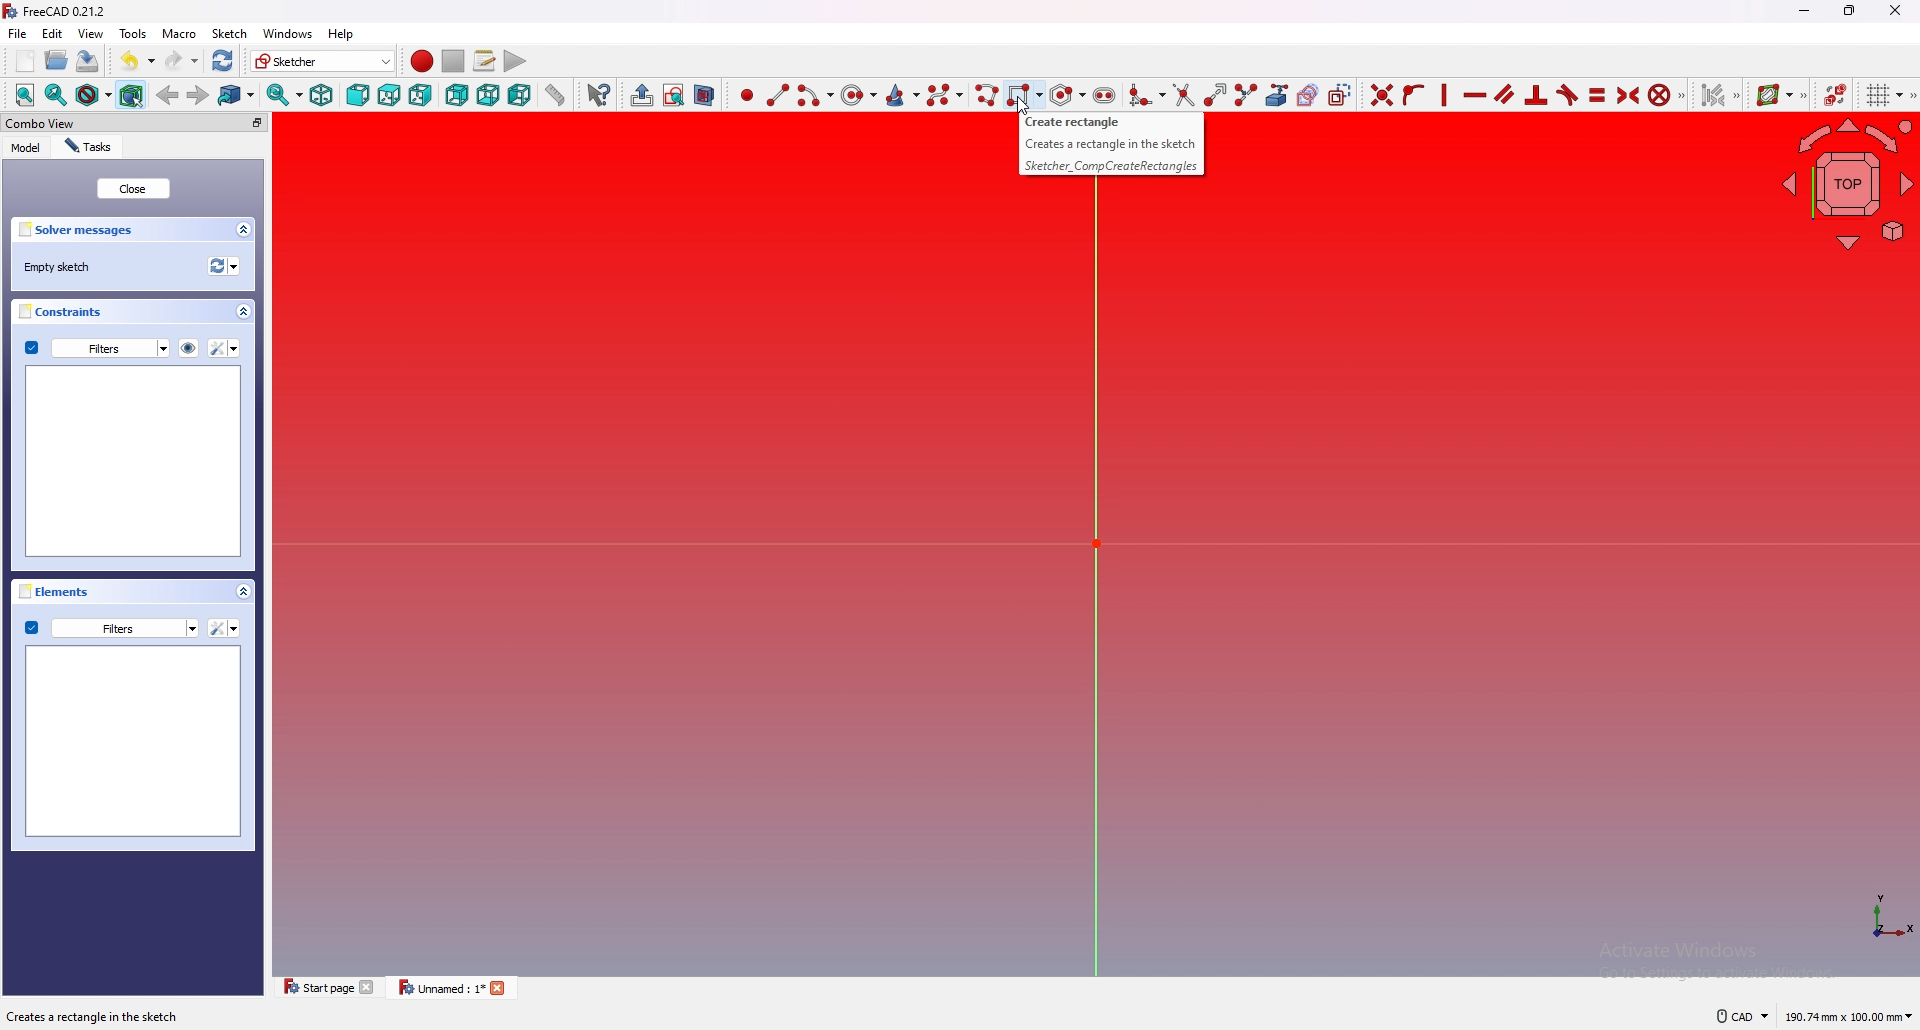 This screenshot has width=1920, height=1030. What do you see at coordinates (1148, 95) in the screenshot?
I see `create fillet` at bounding box center [1148, 95].